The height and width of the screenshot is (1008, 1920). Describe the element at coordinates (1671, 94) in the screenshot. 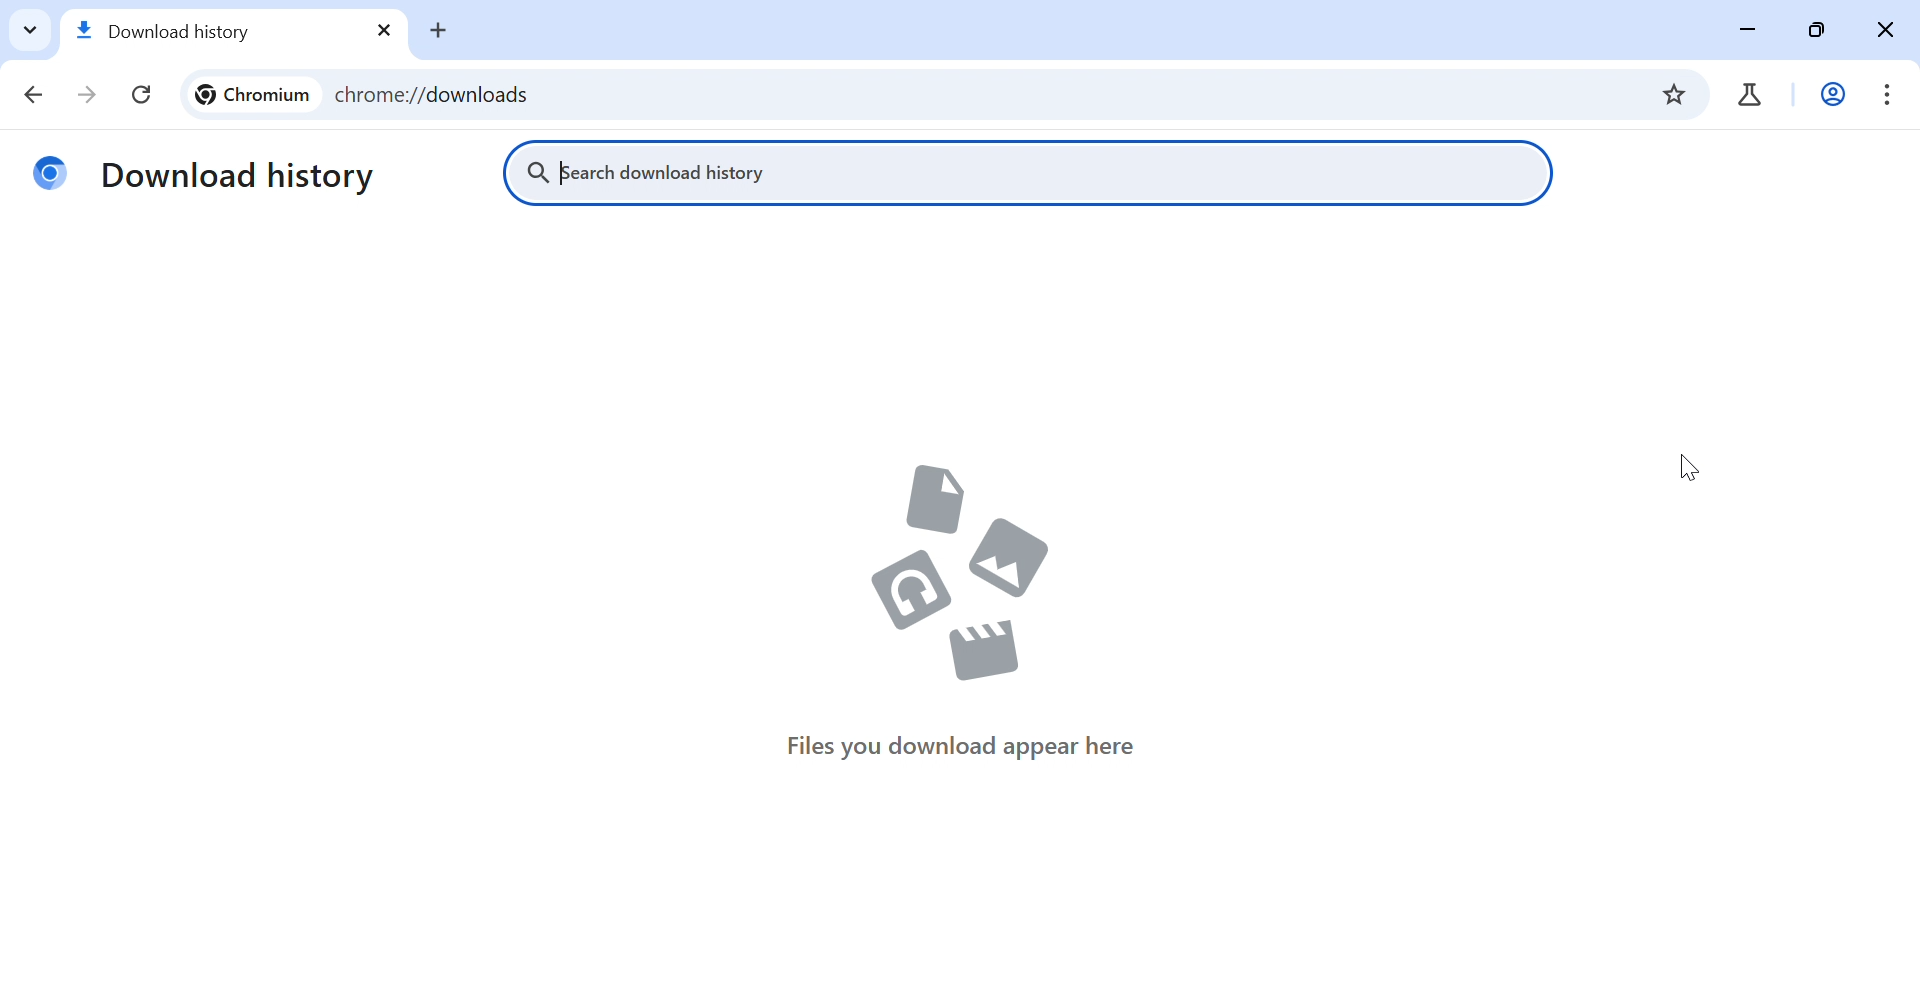

I see `Bookmark this tab` at that location.